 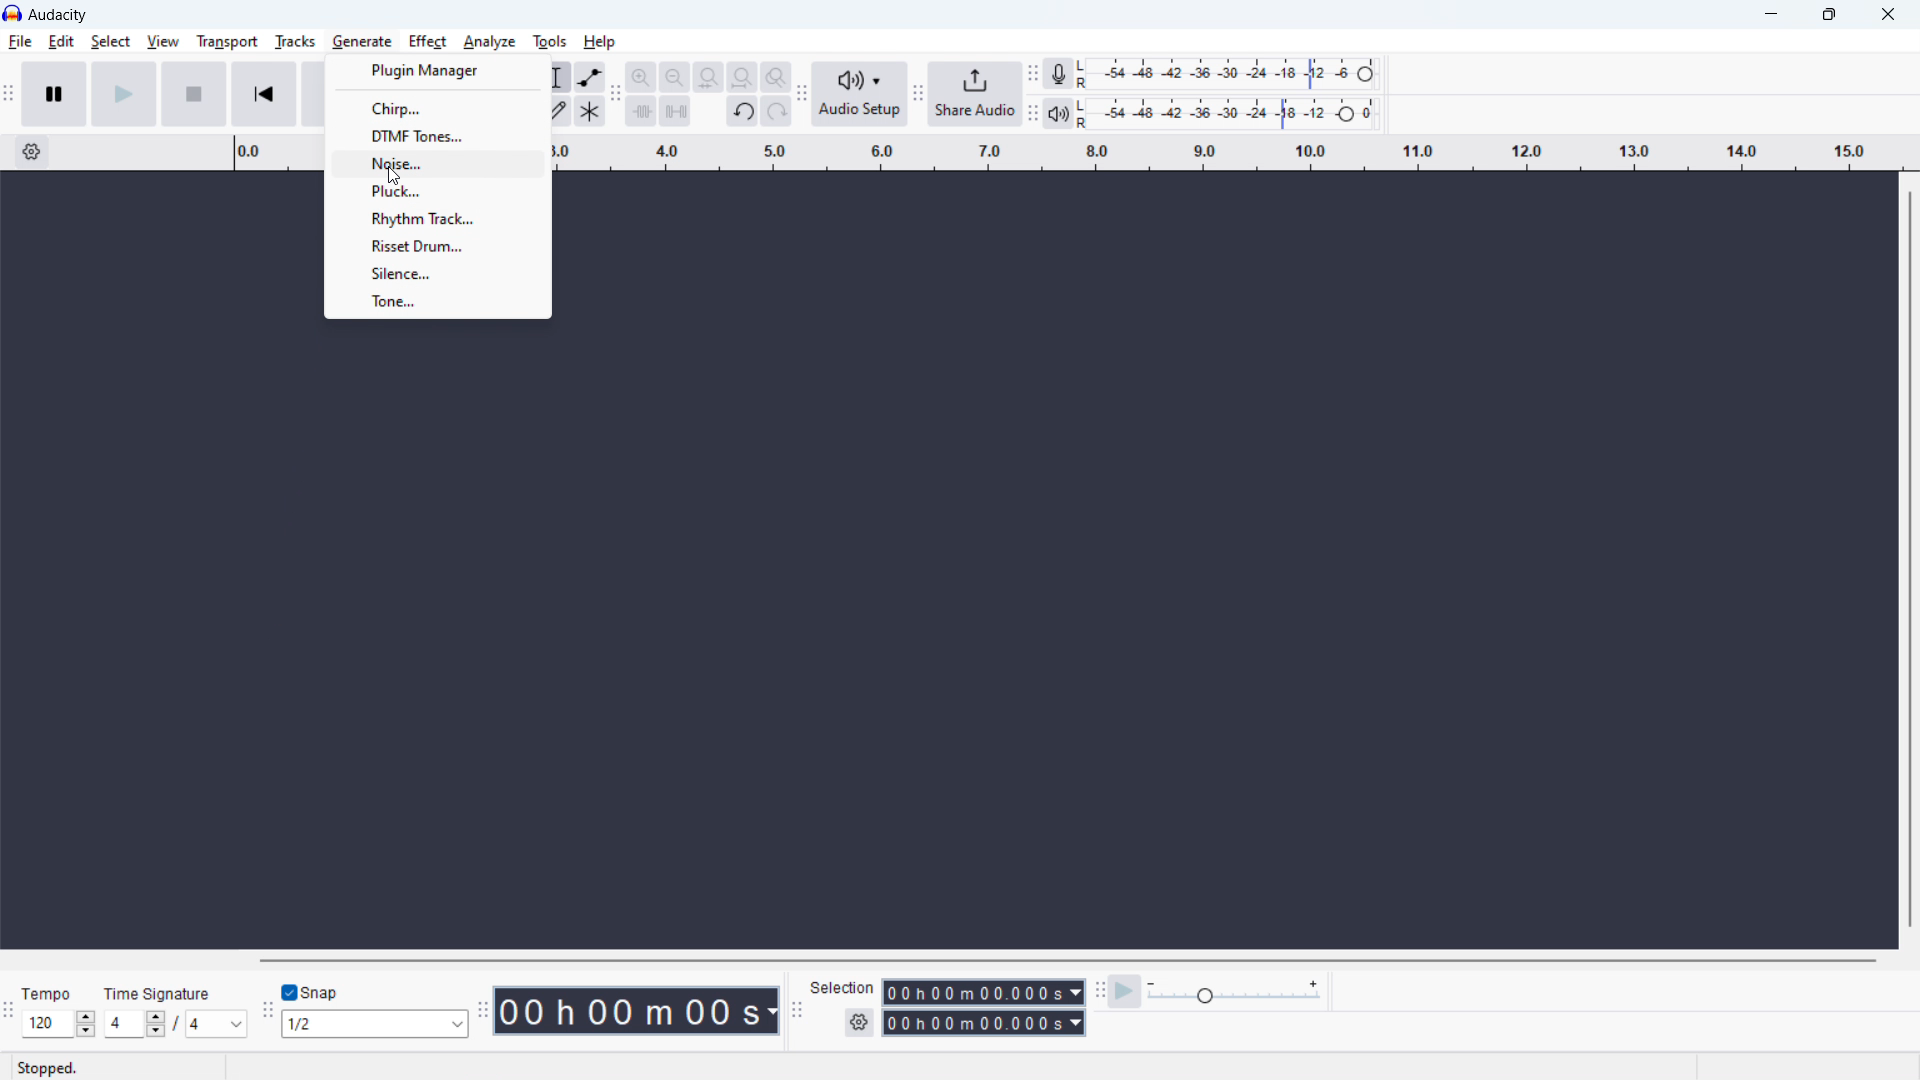 What do you see at coordinates (427, 42) in the screenshot?
I see `effect` at bounding box center [427, 42].